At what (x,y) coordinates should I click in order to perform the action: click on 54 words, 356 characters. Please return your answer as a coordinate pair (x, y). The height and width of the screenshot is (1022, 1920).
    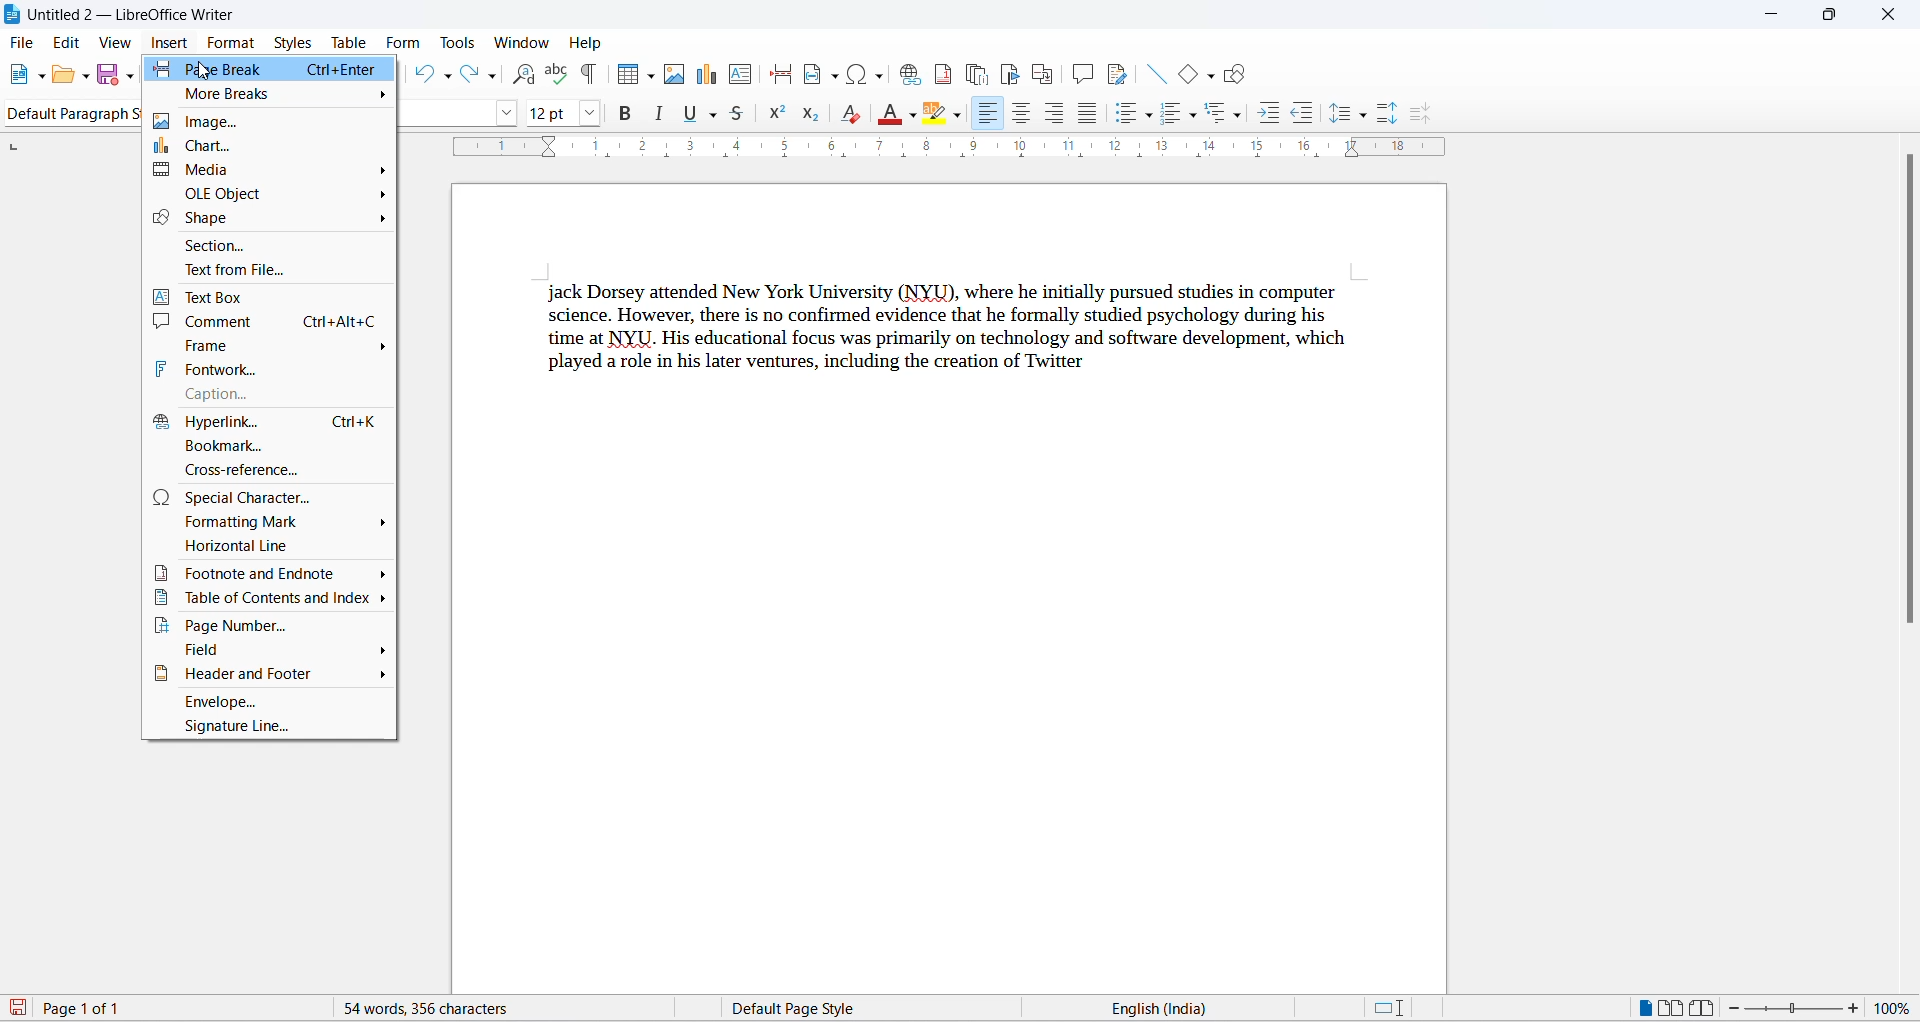
    Looking at the image, I should click on (481, 1009).